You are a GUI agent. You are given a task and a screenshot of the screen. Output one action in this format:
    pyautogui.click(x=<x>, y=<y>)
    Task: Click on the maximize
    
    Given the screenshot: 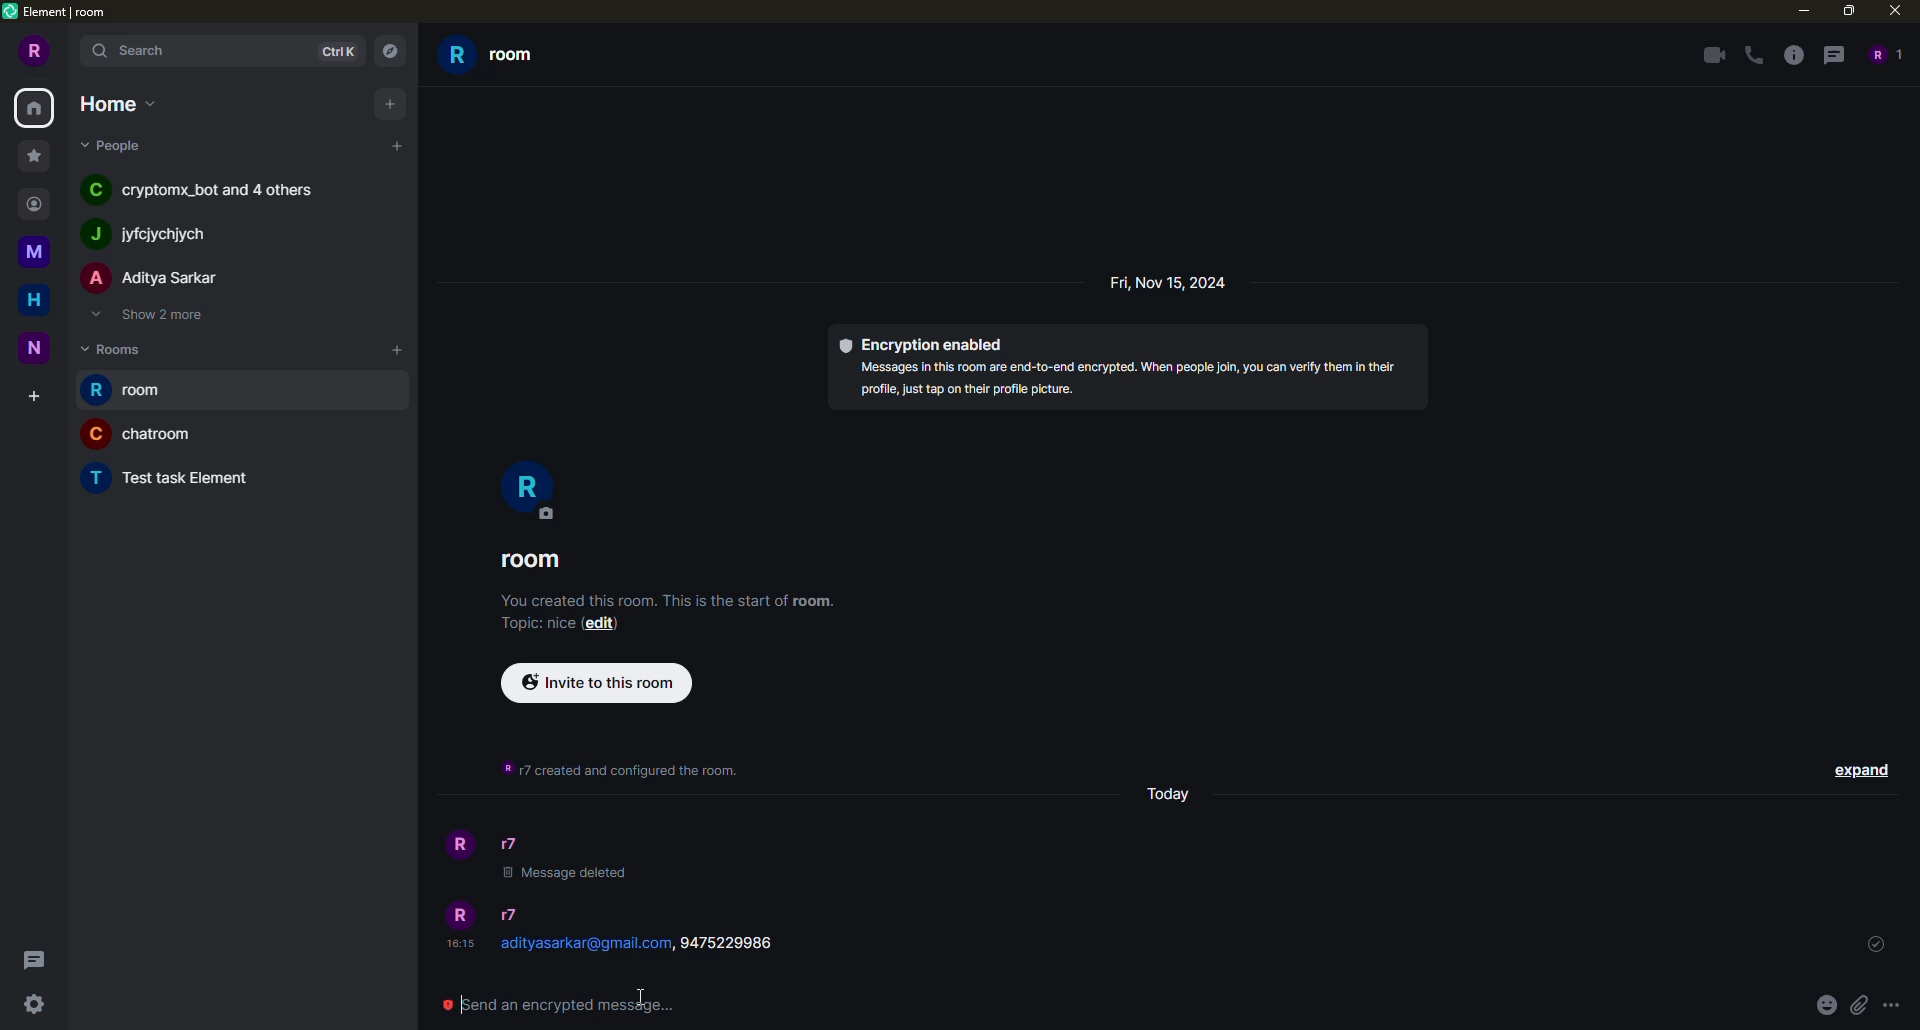 What is the action you would take?
    pyautogui.click(x=1849, y=12)
    